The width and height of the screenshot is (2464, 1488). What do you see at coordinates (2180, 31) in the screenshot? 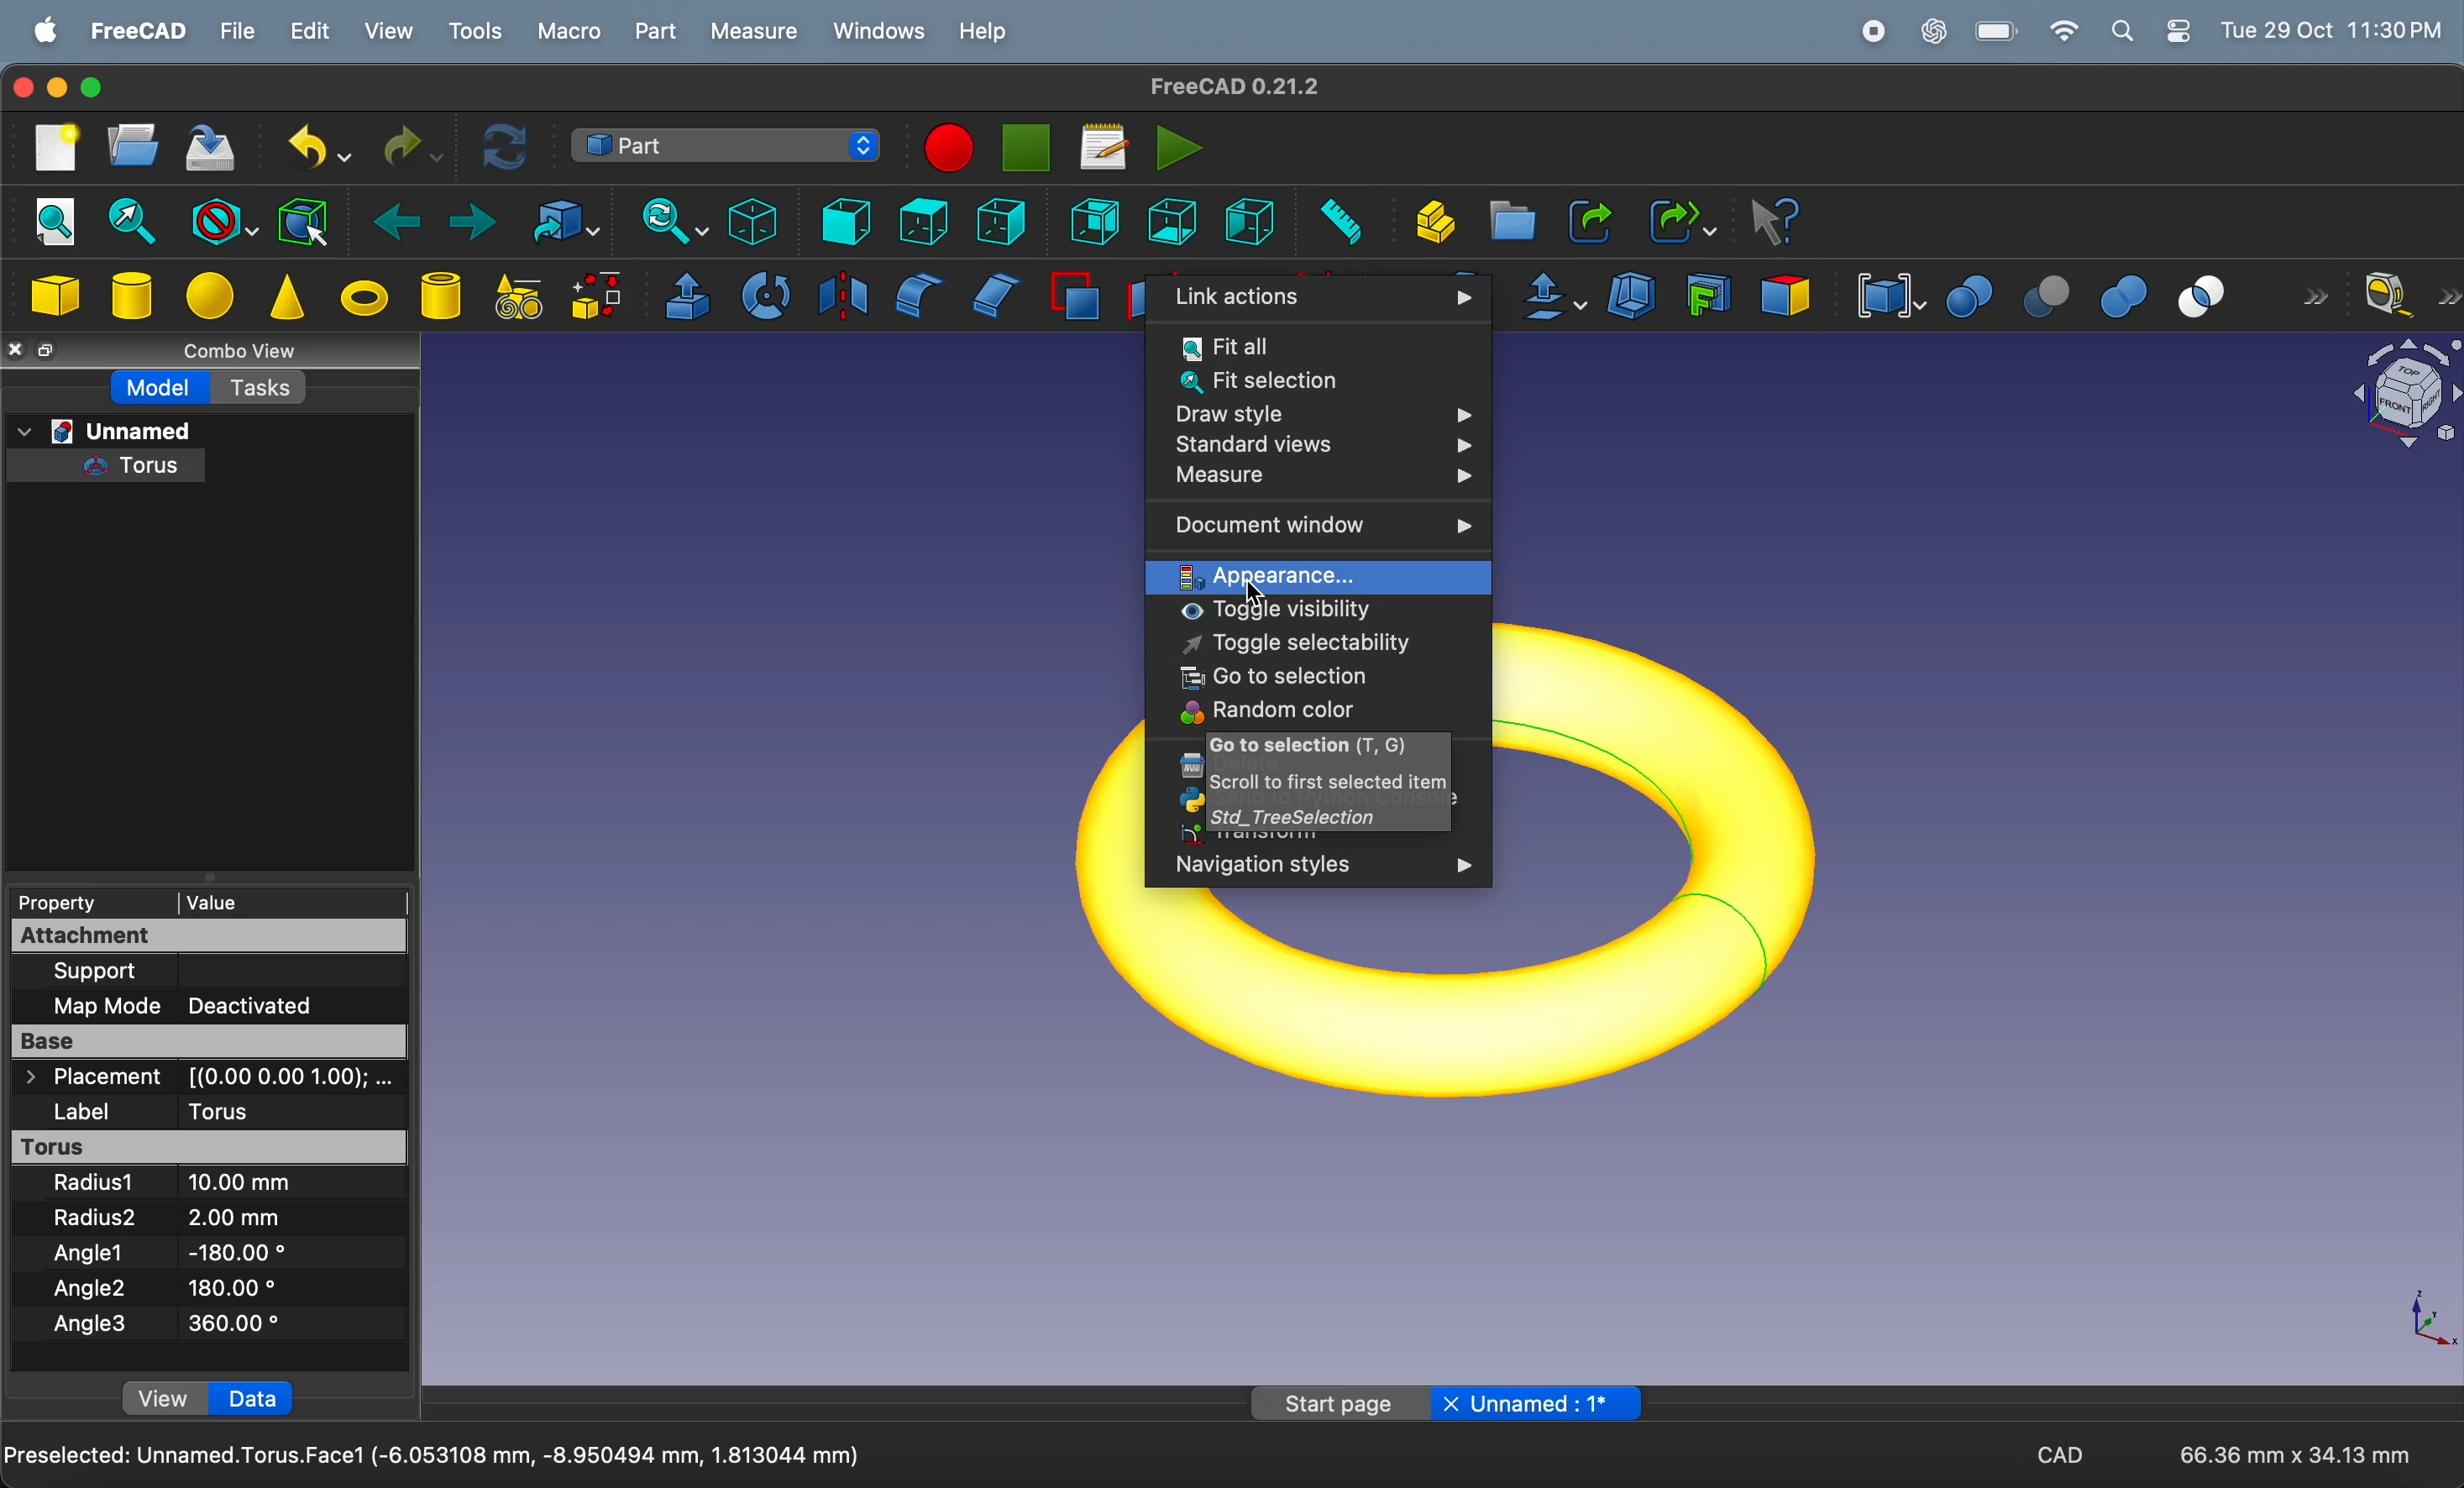
I see `settings` at bounding box center [2180, 31].